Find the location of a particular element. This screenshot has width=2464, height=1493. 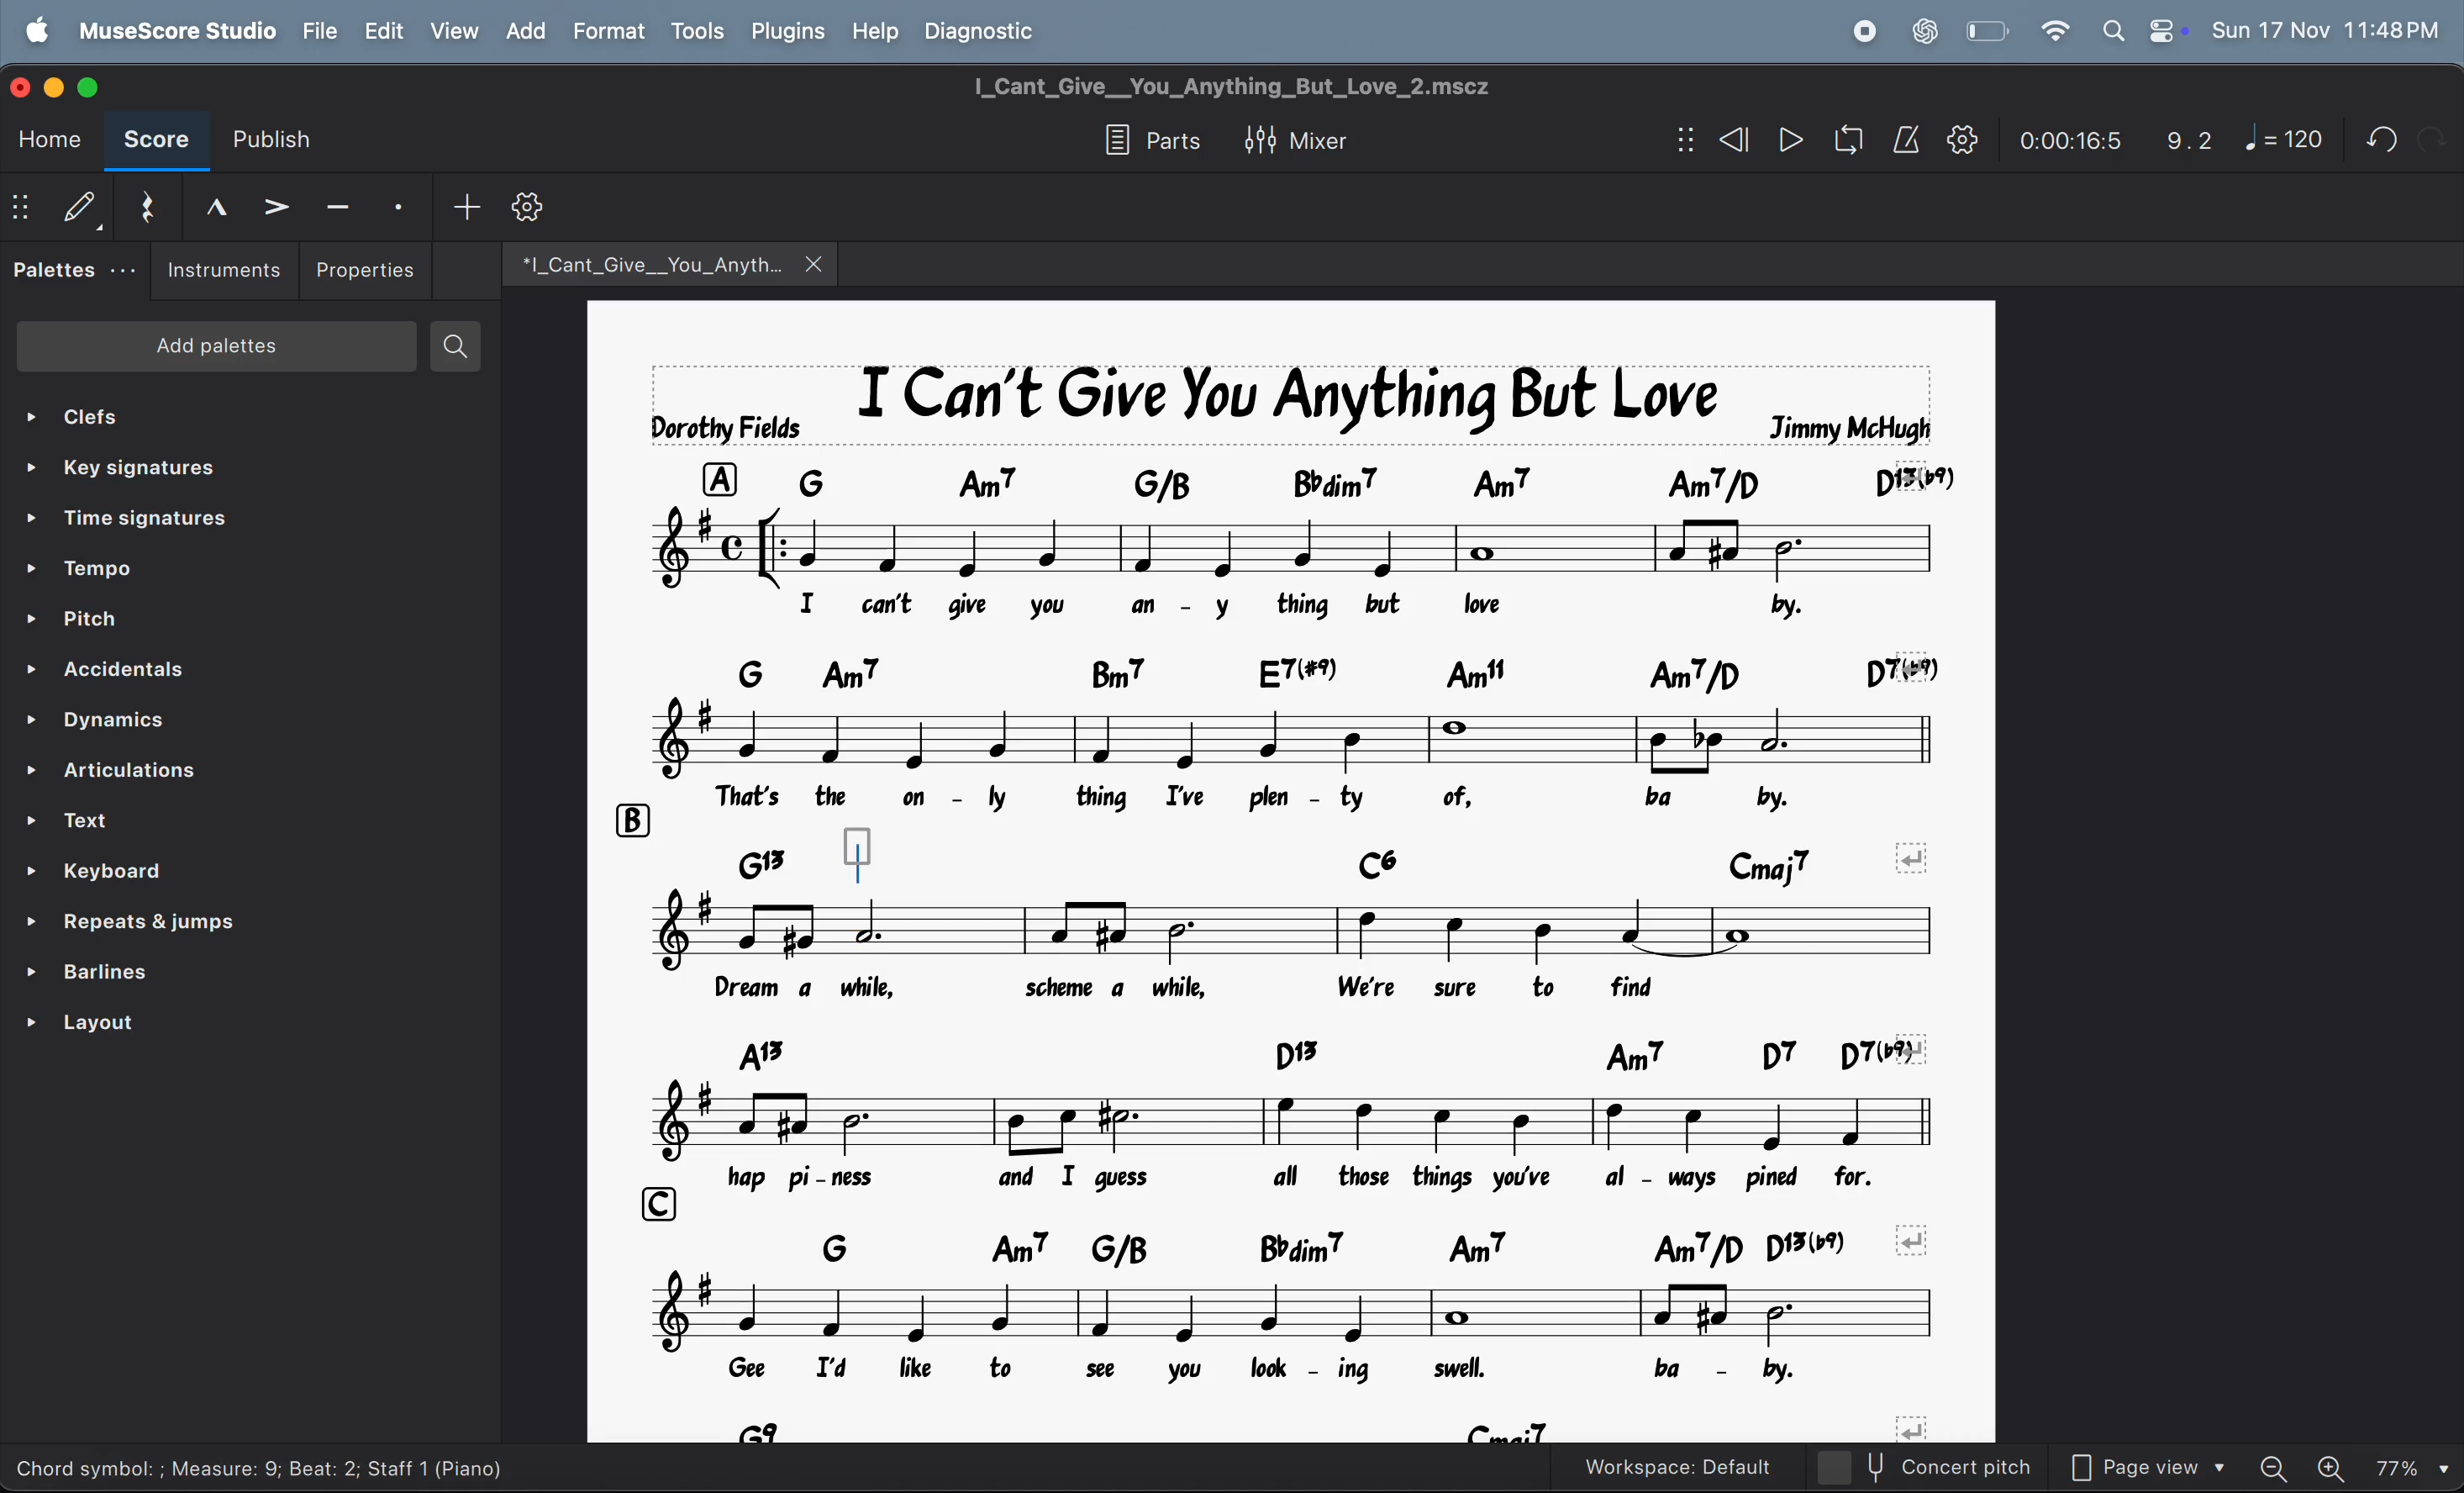

add palettes is located at coordinates (213, 347).